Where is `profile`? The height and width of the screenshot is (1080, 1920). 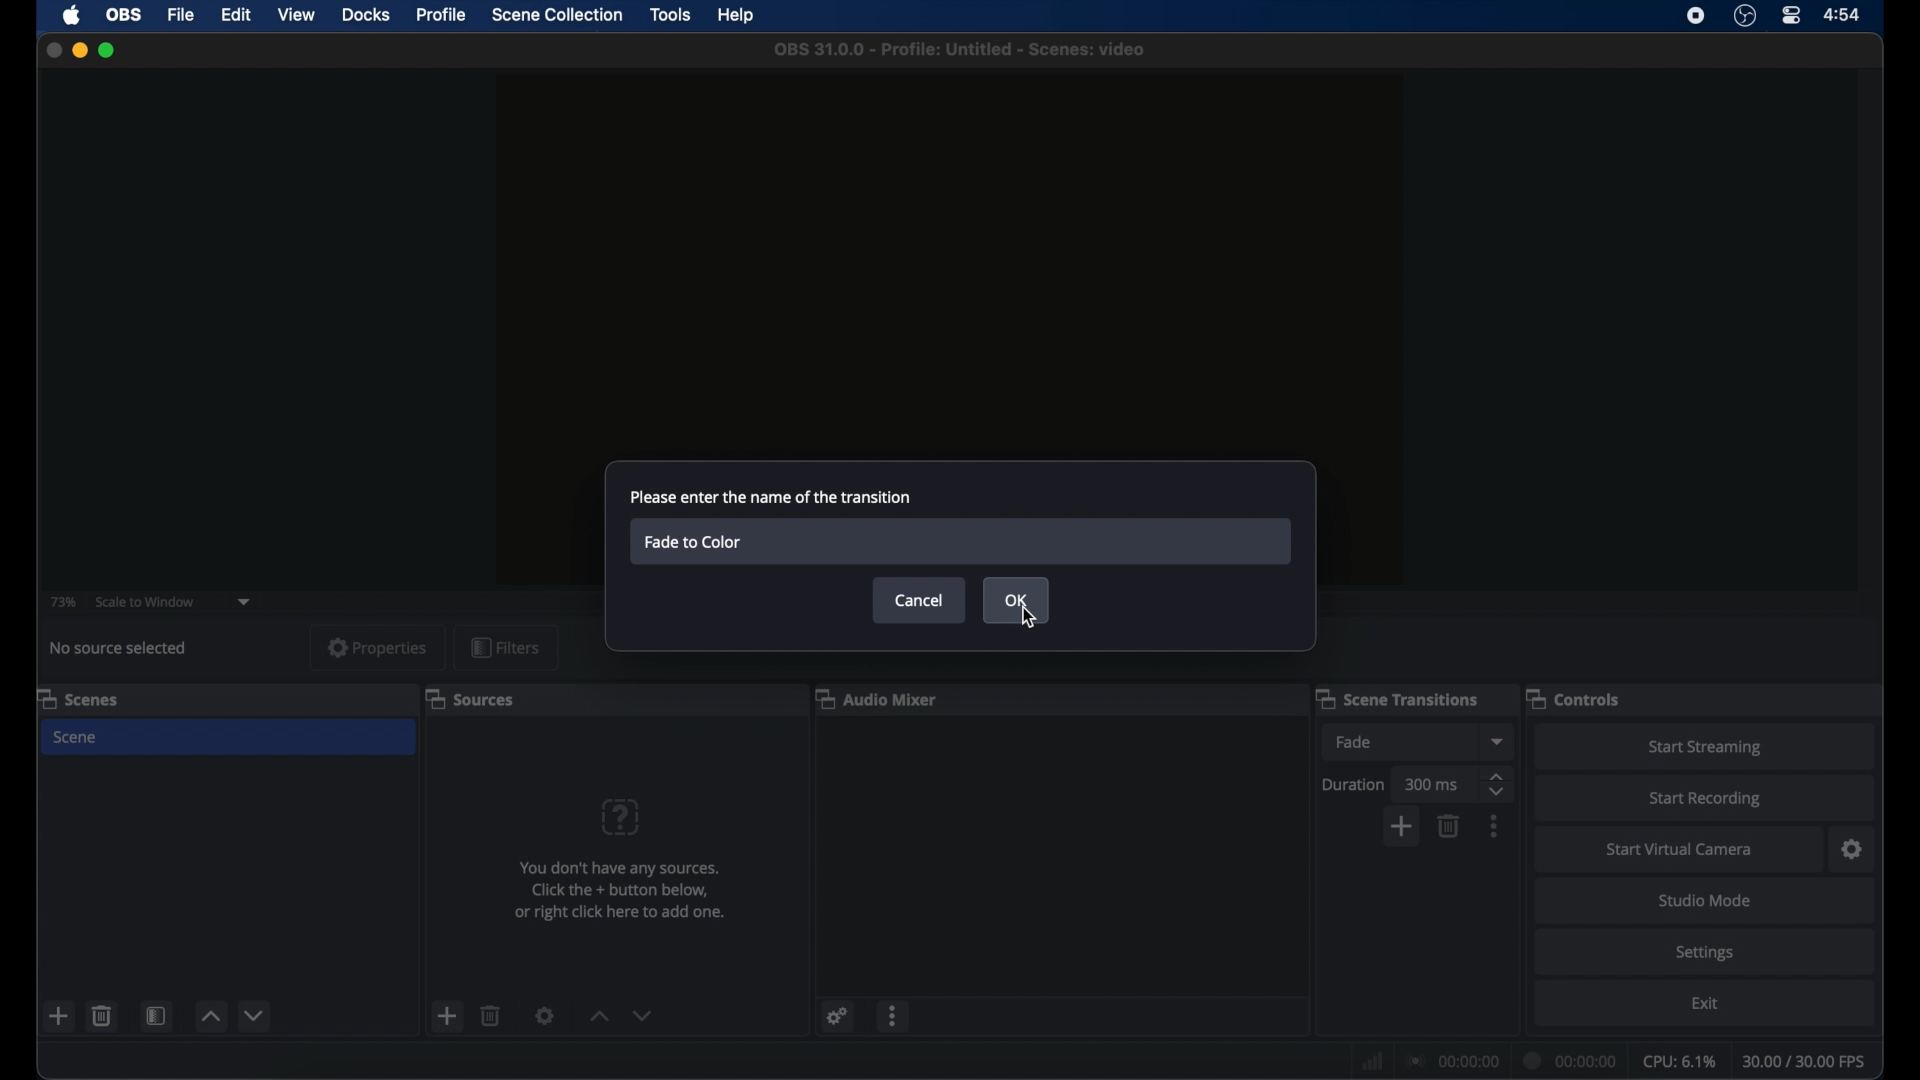
profile is located at coordinates (442, 16).